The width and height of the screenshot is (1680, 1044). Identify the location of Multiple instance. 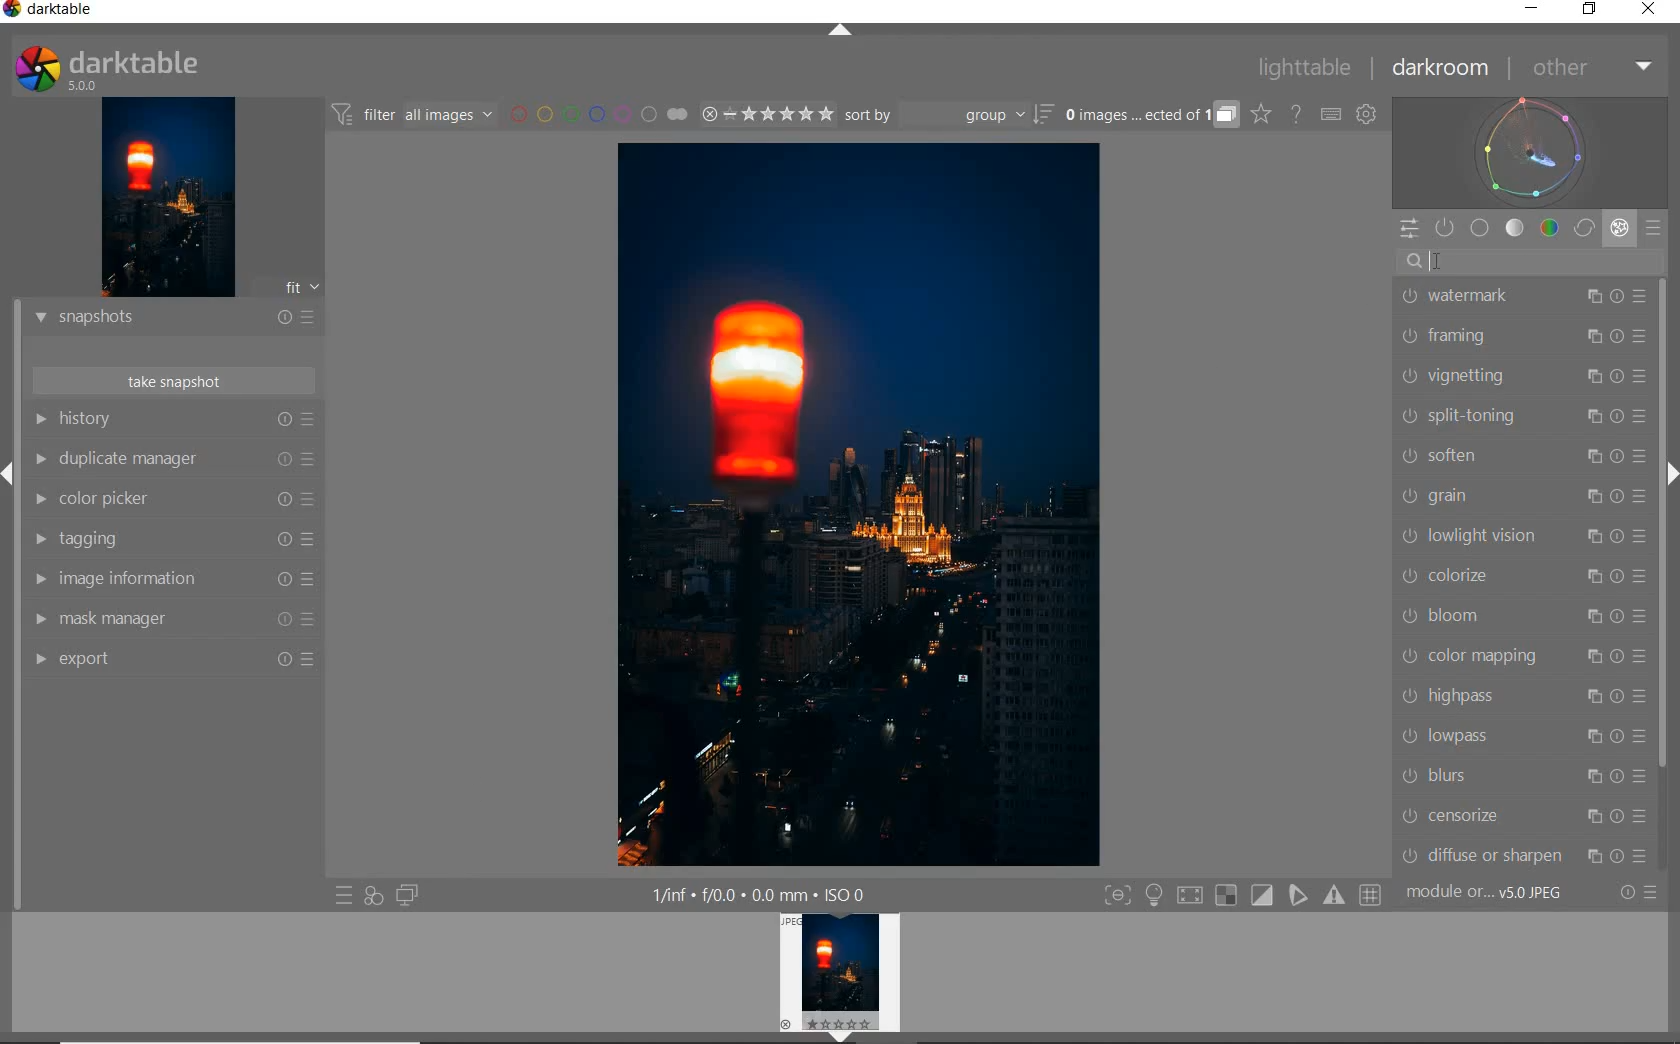
(1585, 739).